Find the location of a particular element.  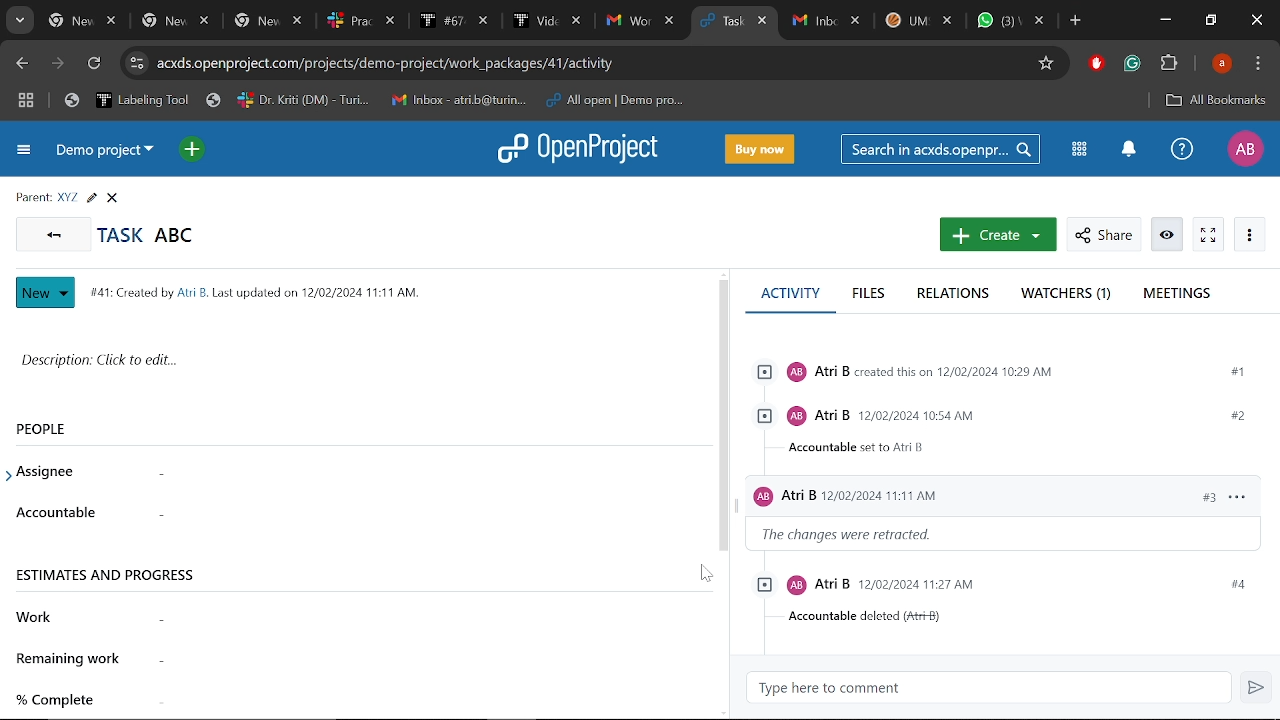

Accountable deleted (At) is located at coordinates (870, 618).